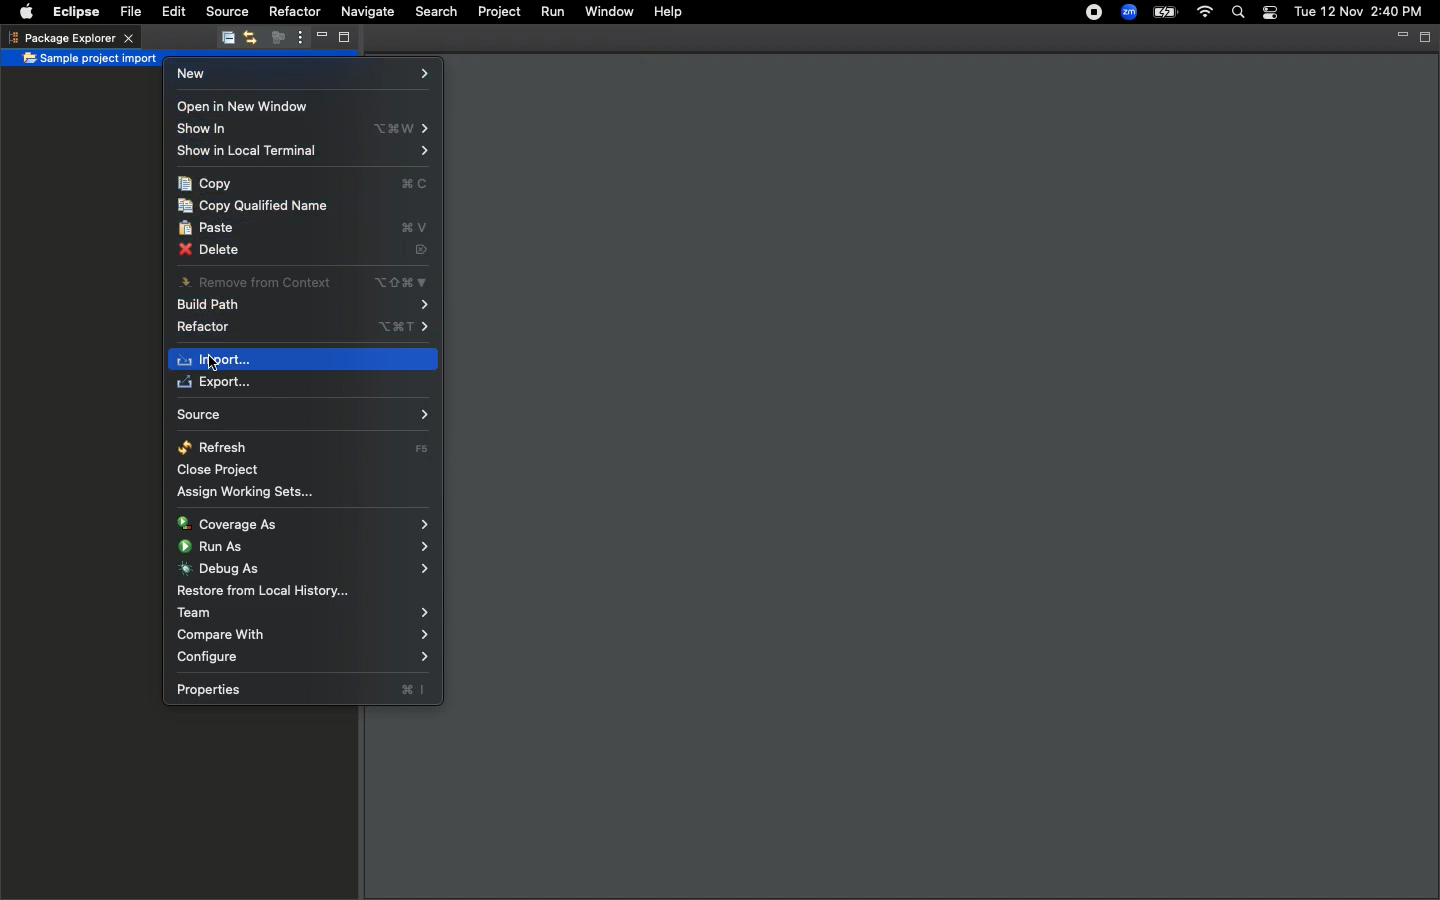  What do you see at coordinates (242, 107) in the screenshot?
I see `Open in new window` at bounding box center [242, 107].